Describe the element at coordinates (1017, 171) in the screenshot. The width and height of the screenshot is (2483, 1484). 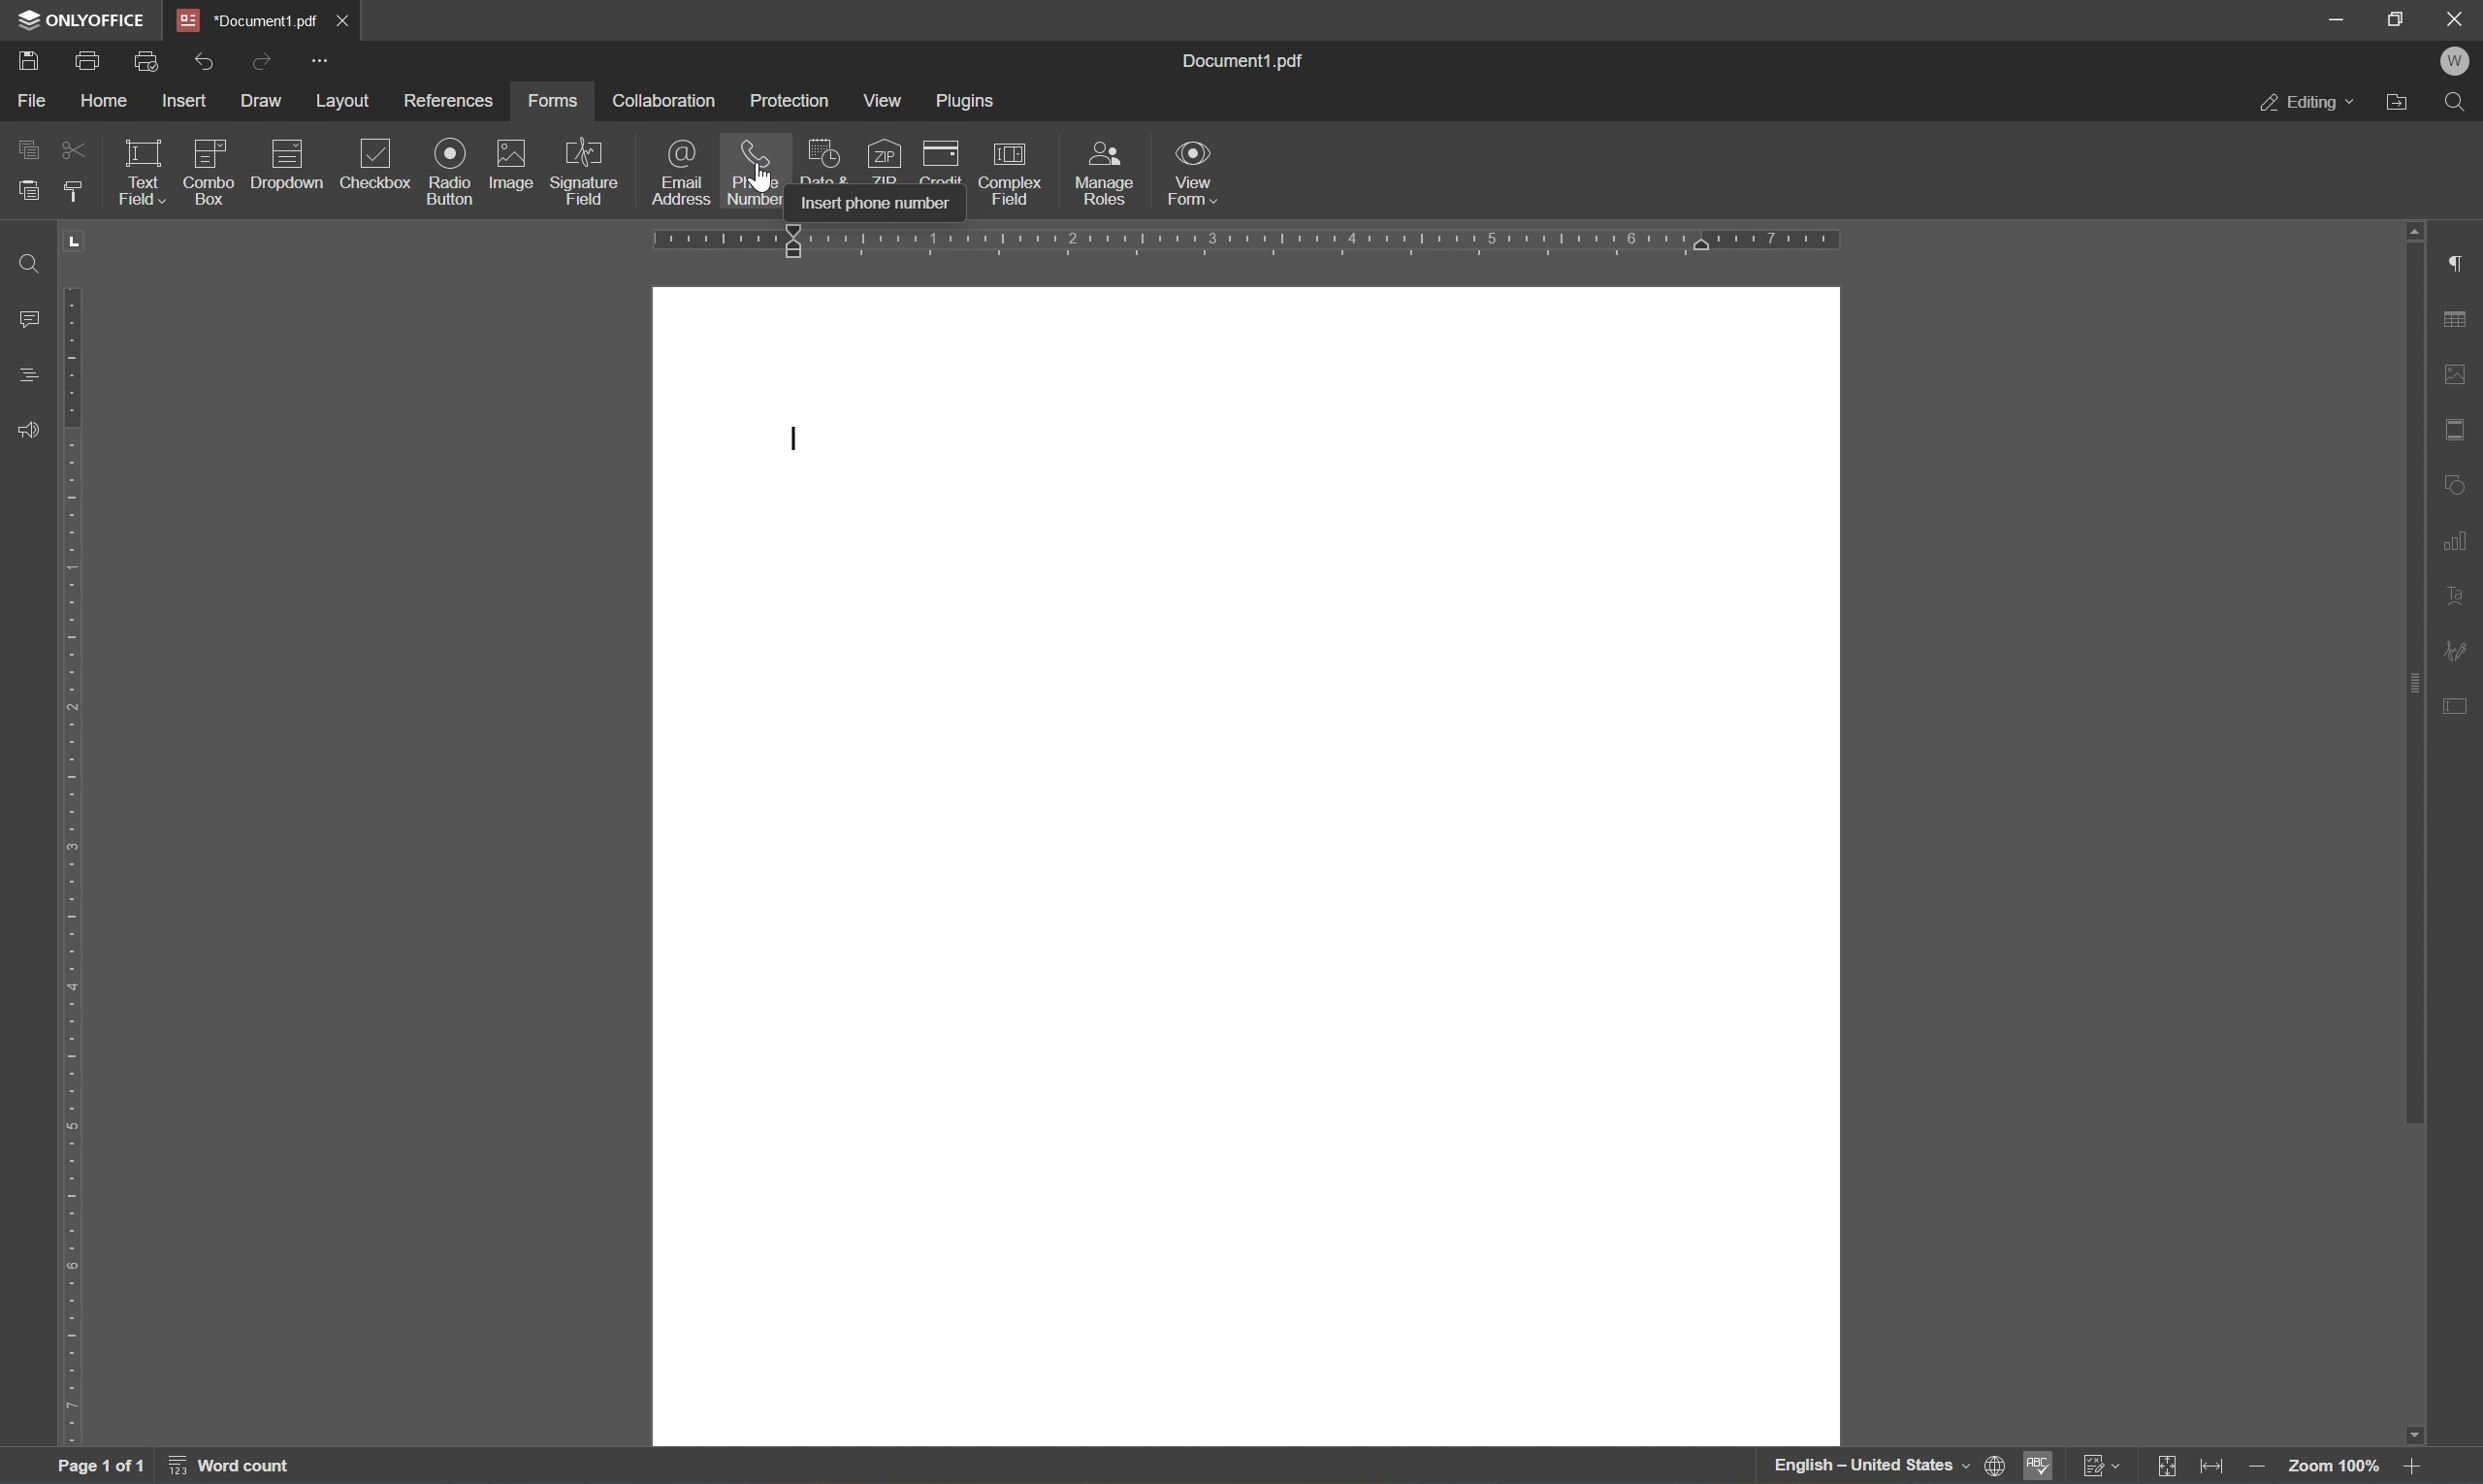
I see `complex field` at that location.